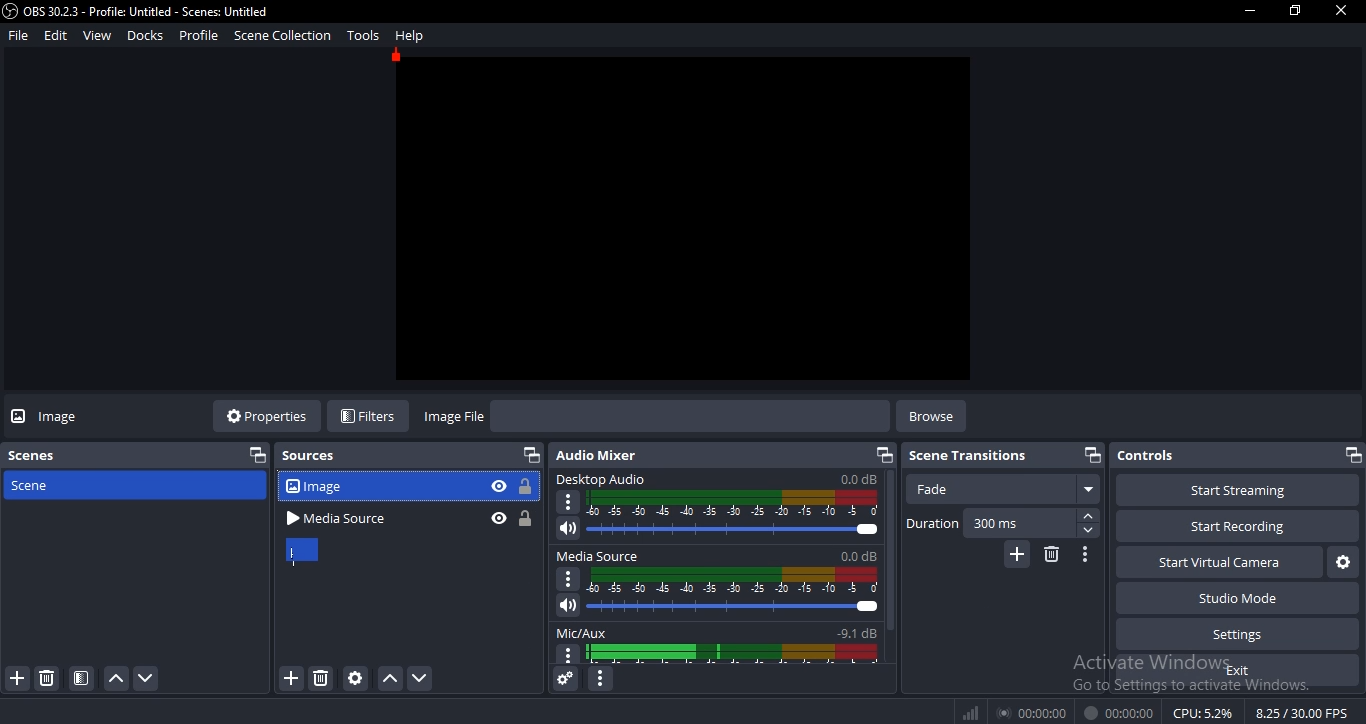 This screenshot has height=724, width=1366. I want to click on add scene, so click(18, 678).